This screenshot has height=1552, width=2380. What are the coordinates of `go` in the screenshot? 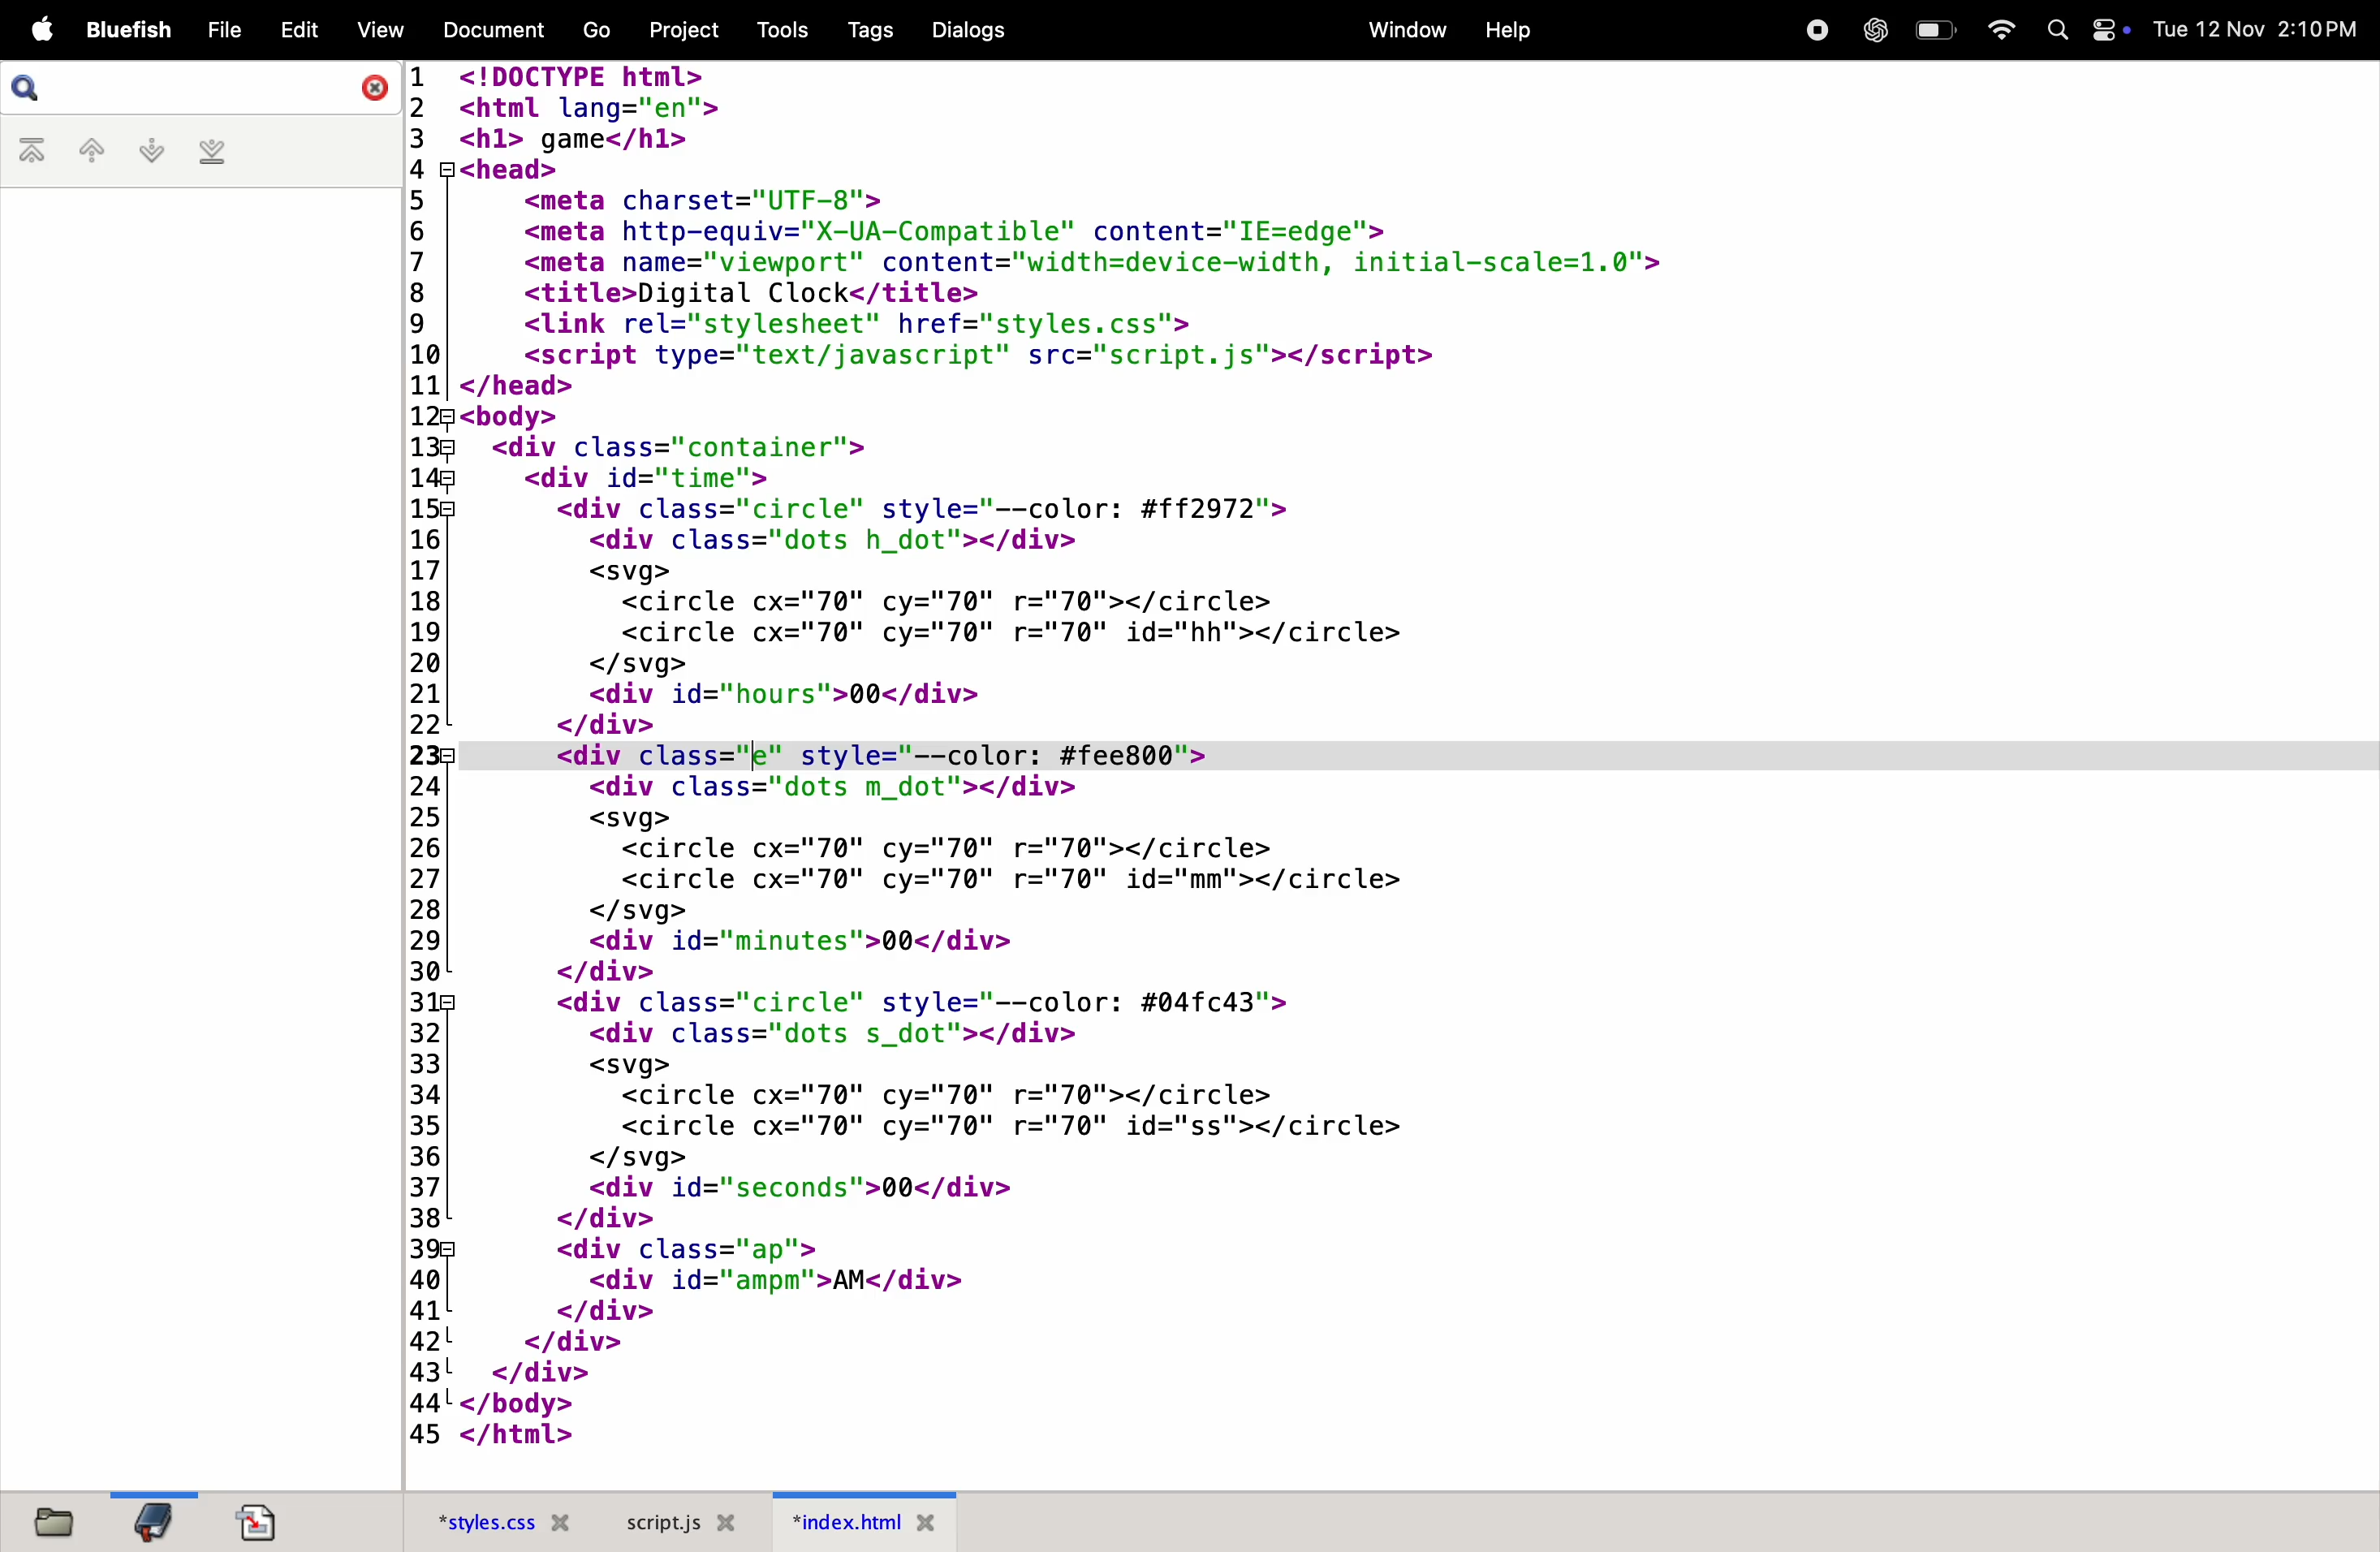 It's located at (593, 30).